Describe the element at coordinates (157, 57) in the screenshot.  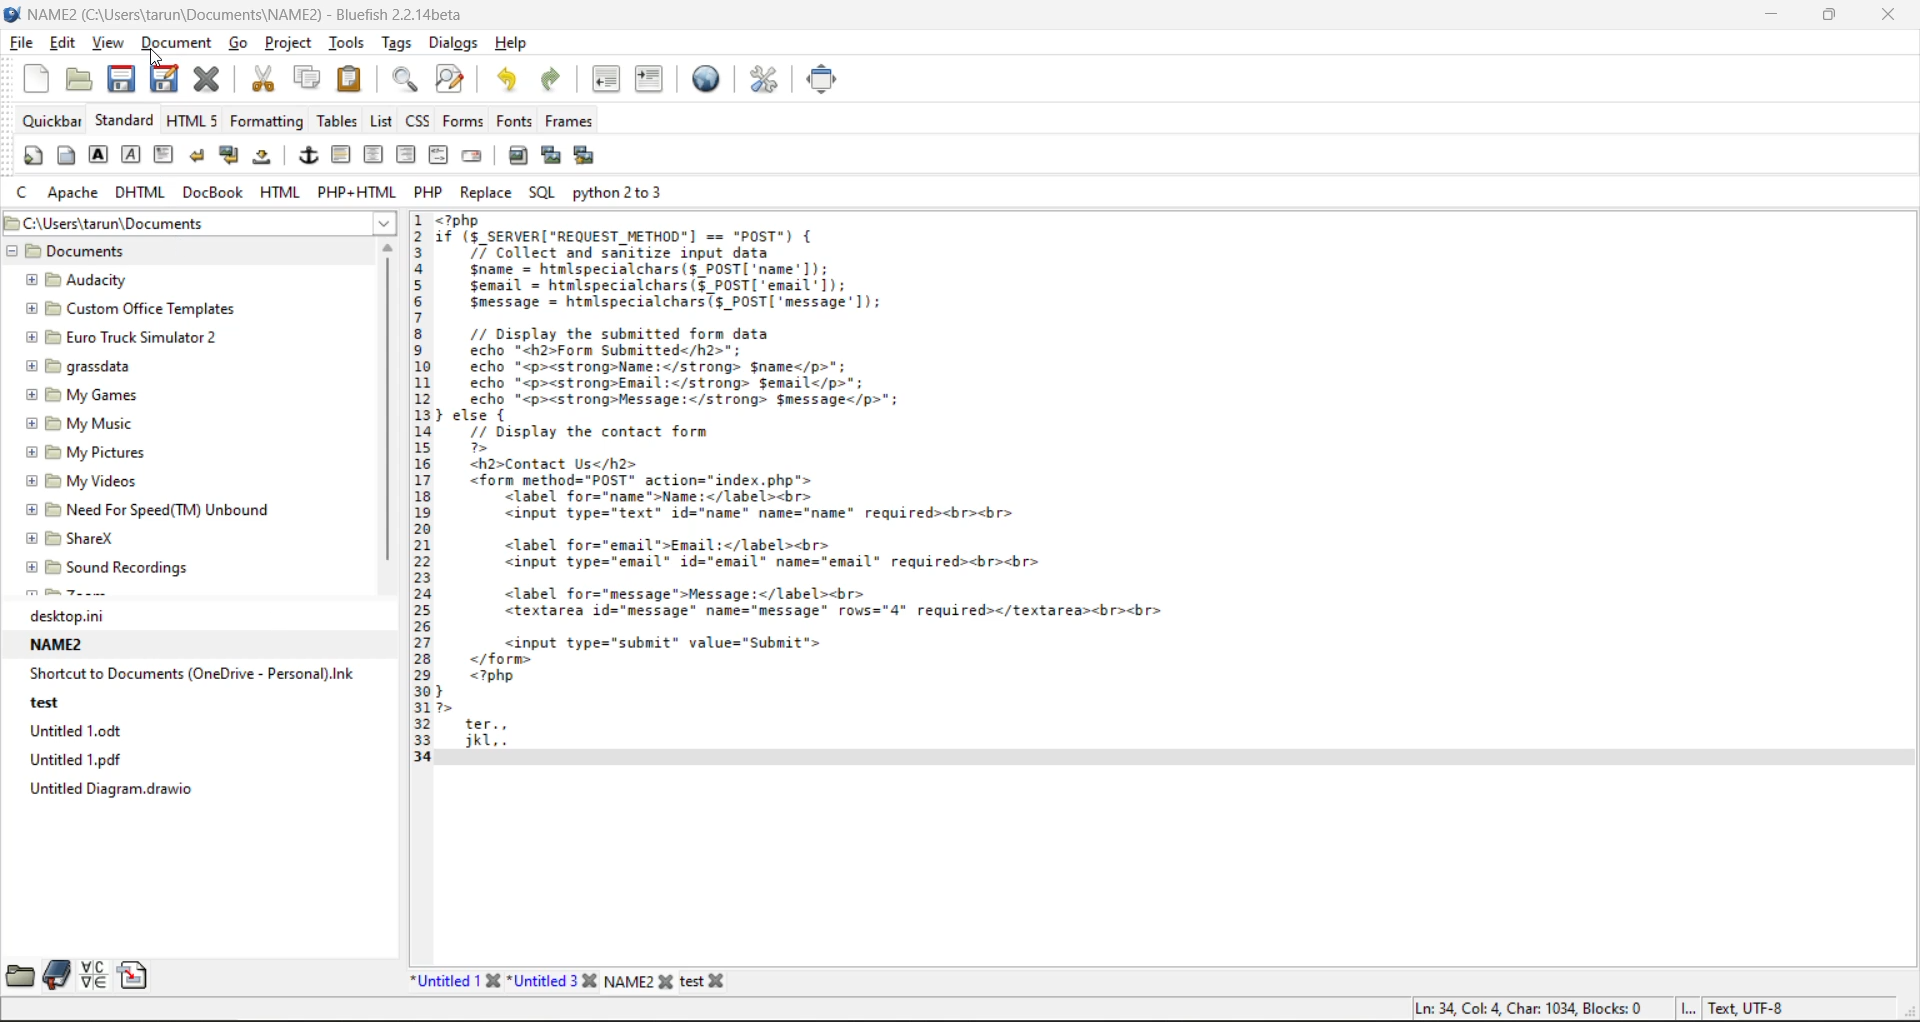
I see `Cursor on Document` at that location.